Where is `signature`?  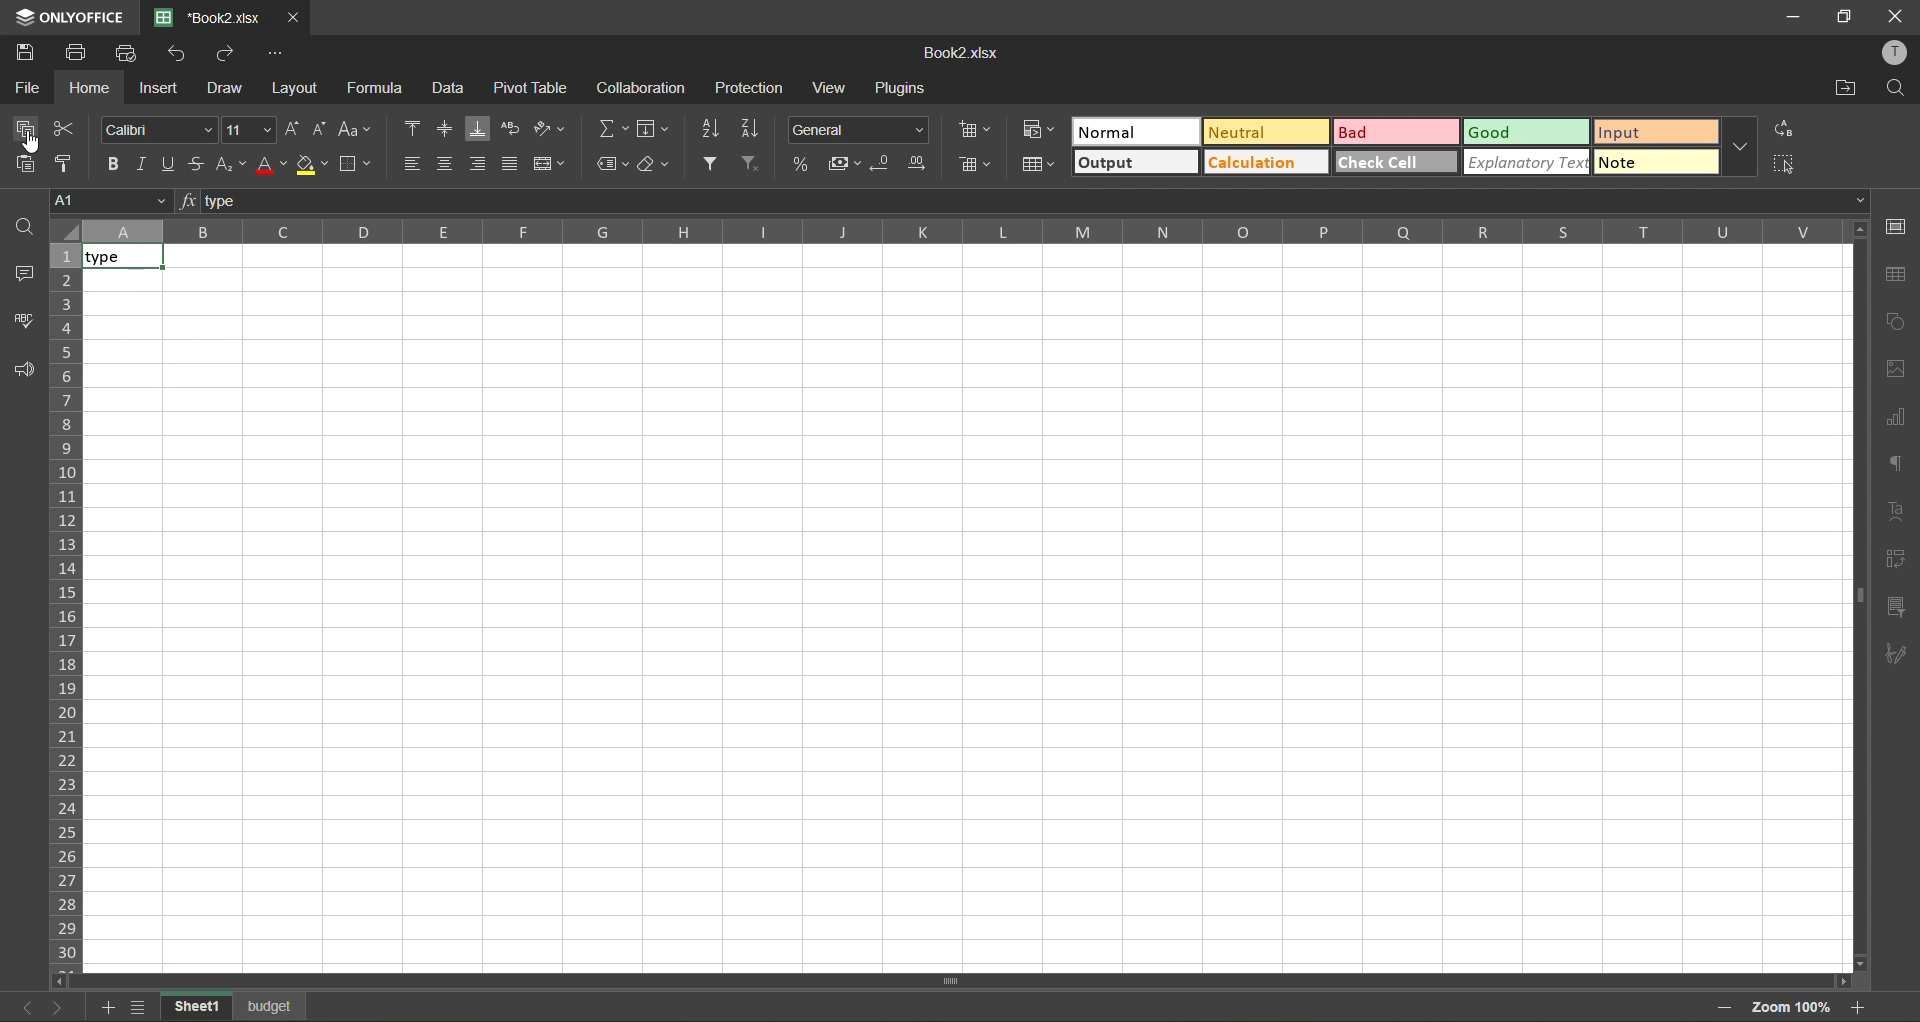
signature is located at coordinates (1894, 656).